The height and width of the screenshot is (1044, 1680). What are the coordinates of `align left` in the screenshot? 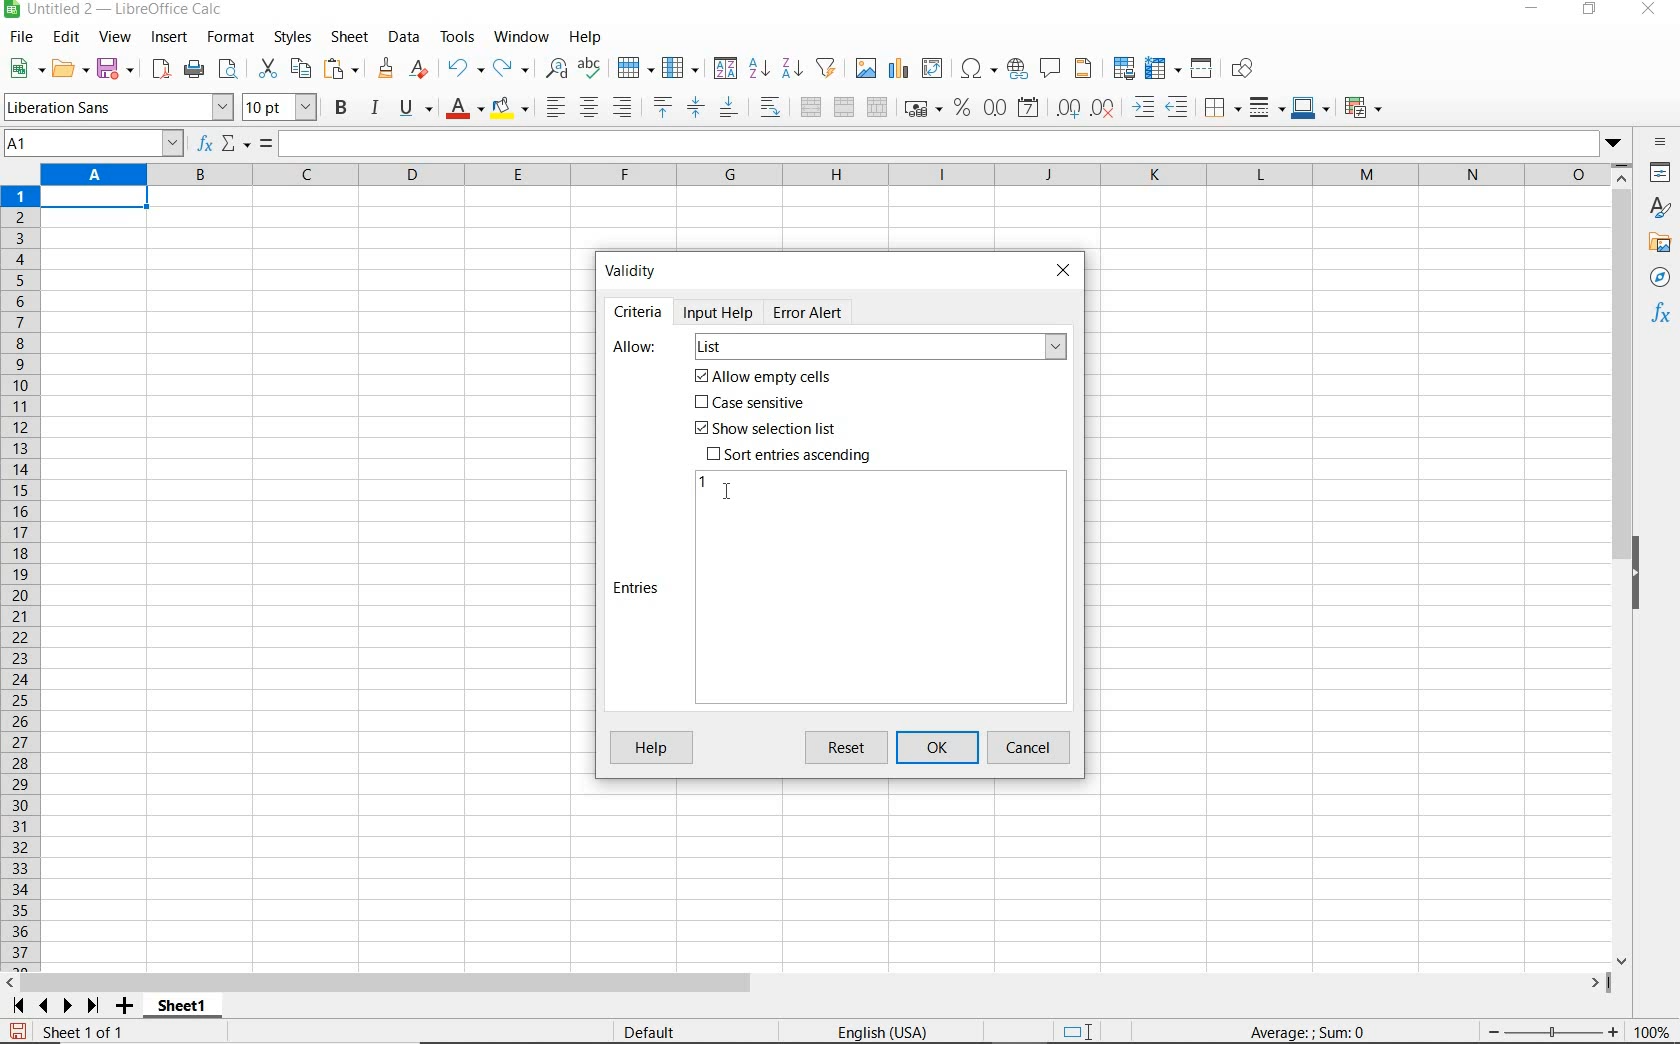 It's located at (554, 109).